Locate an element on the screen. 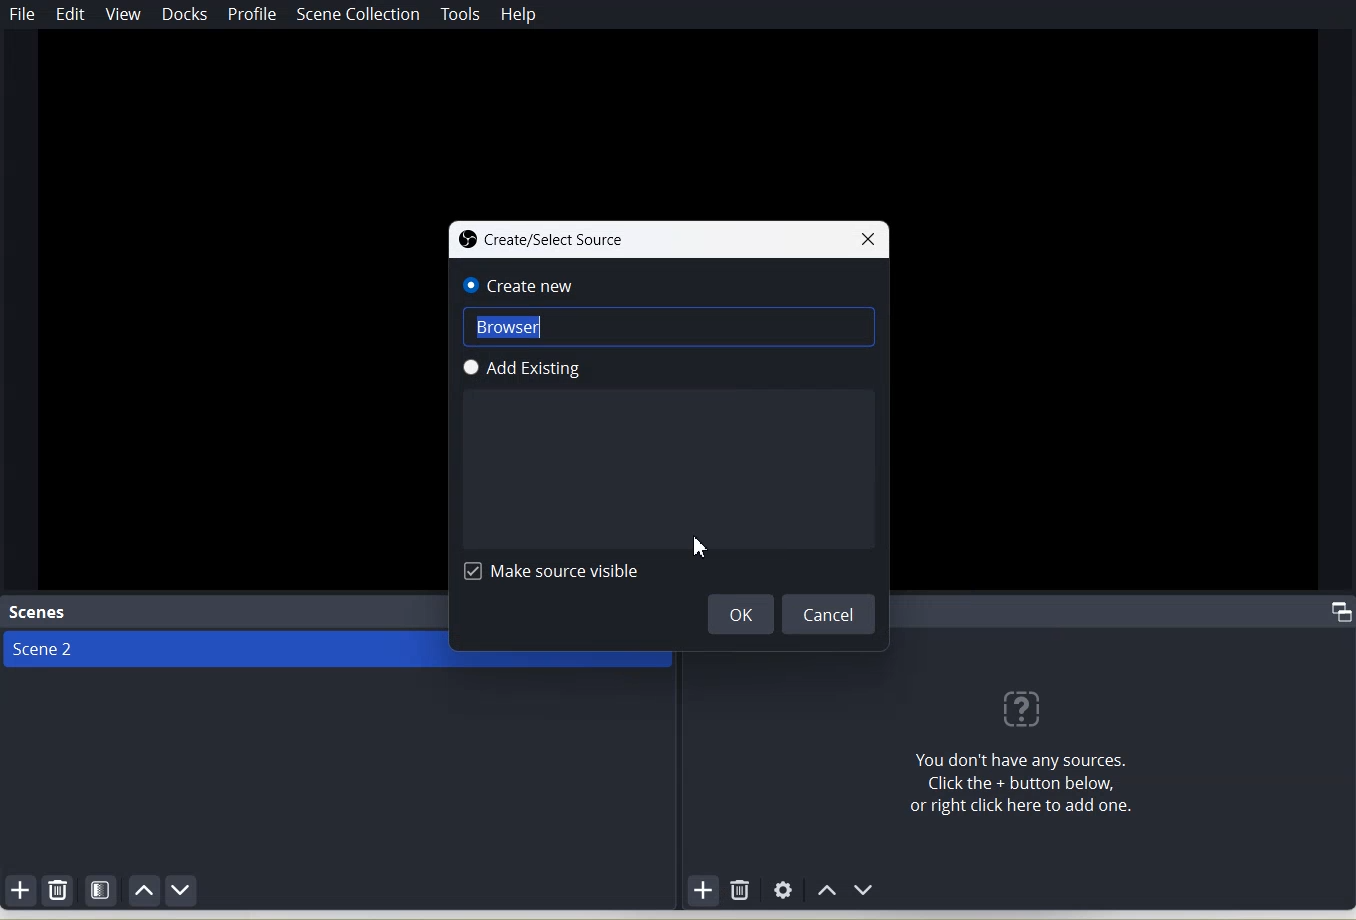 This screenshot has height=920, width=1356. Remove selected Scene is located at coordinates (59, 891).